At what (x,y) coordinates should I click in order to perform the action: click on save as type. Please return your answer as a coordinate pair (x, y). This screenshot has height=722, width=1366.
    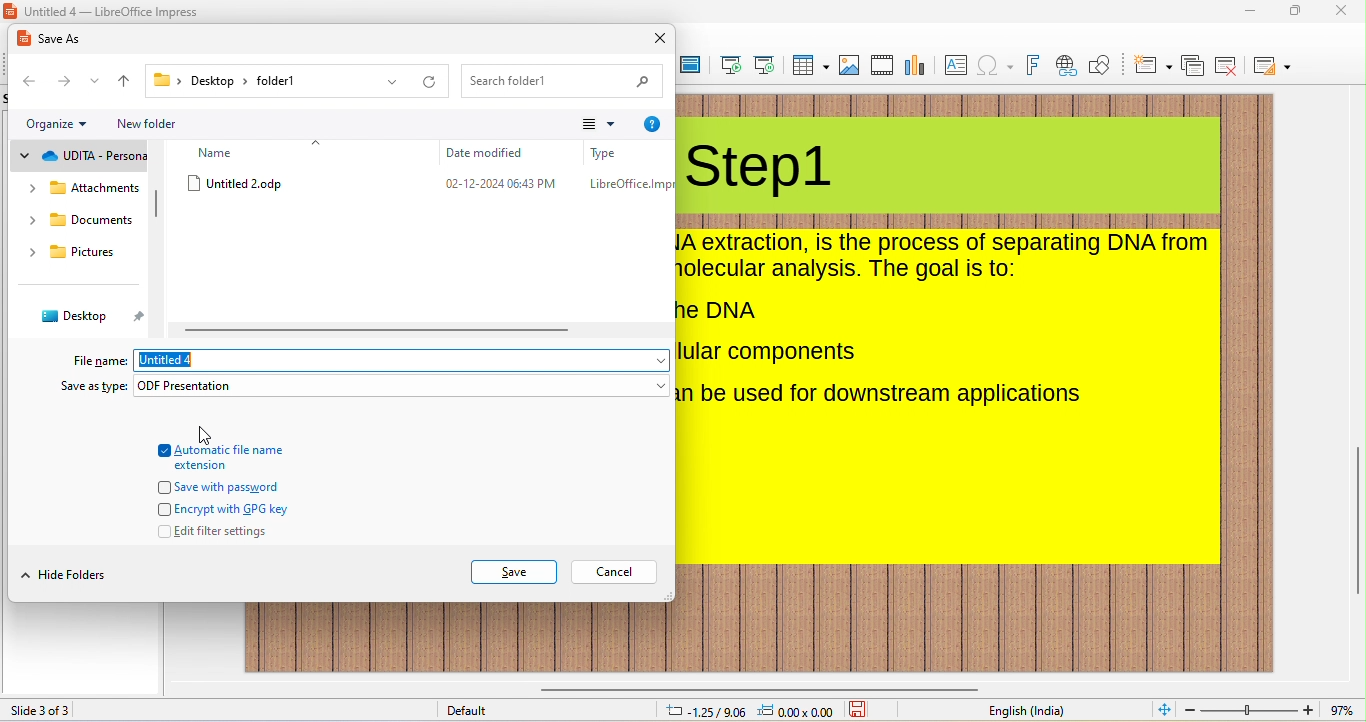
    Looking at the image, I should click on (81, 388).